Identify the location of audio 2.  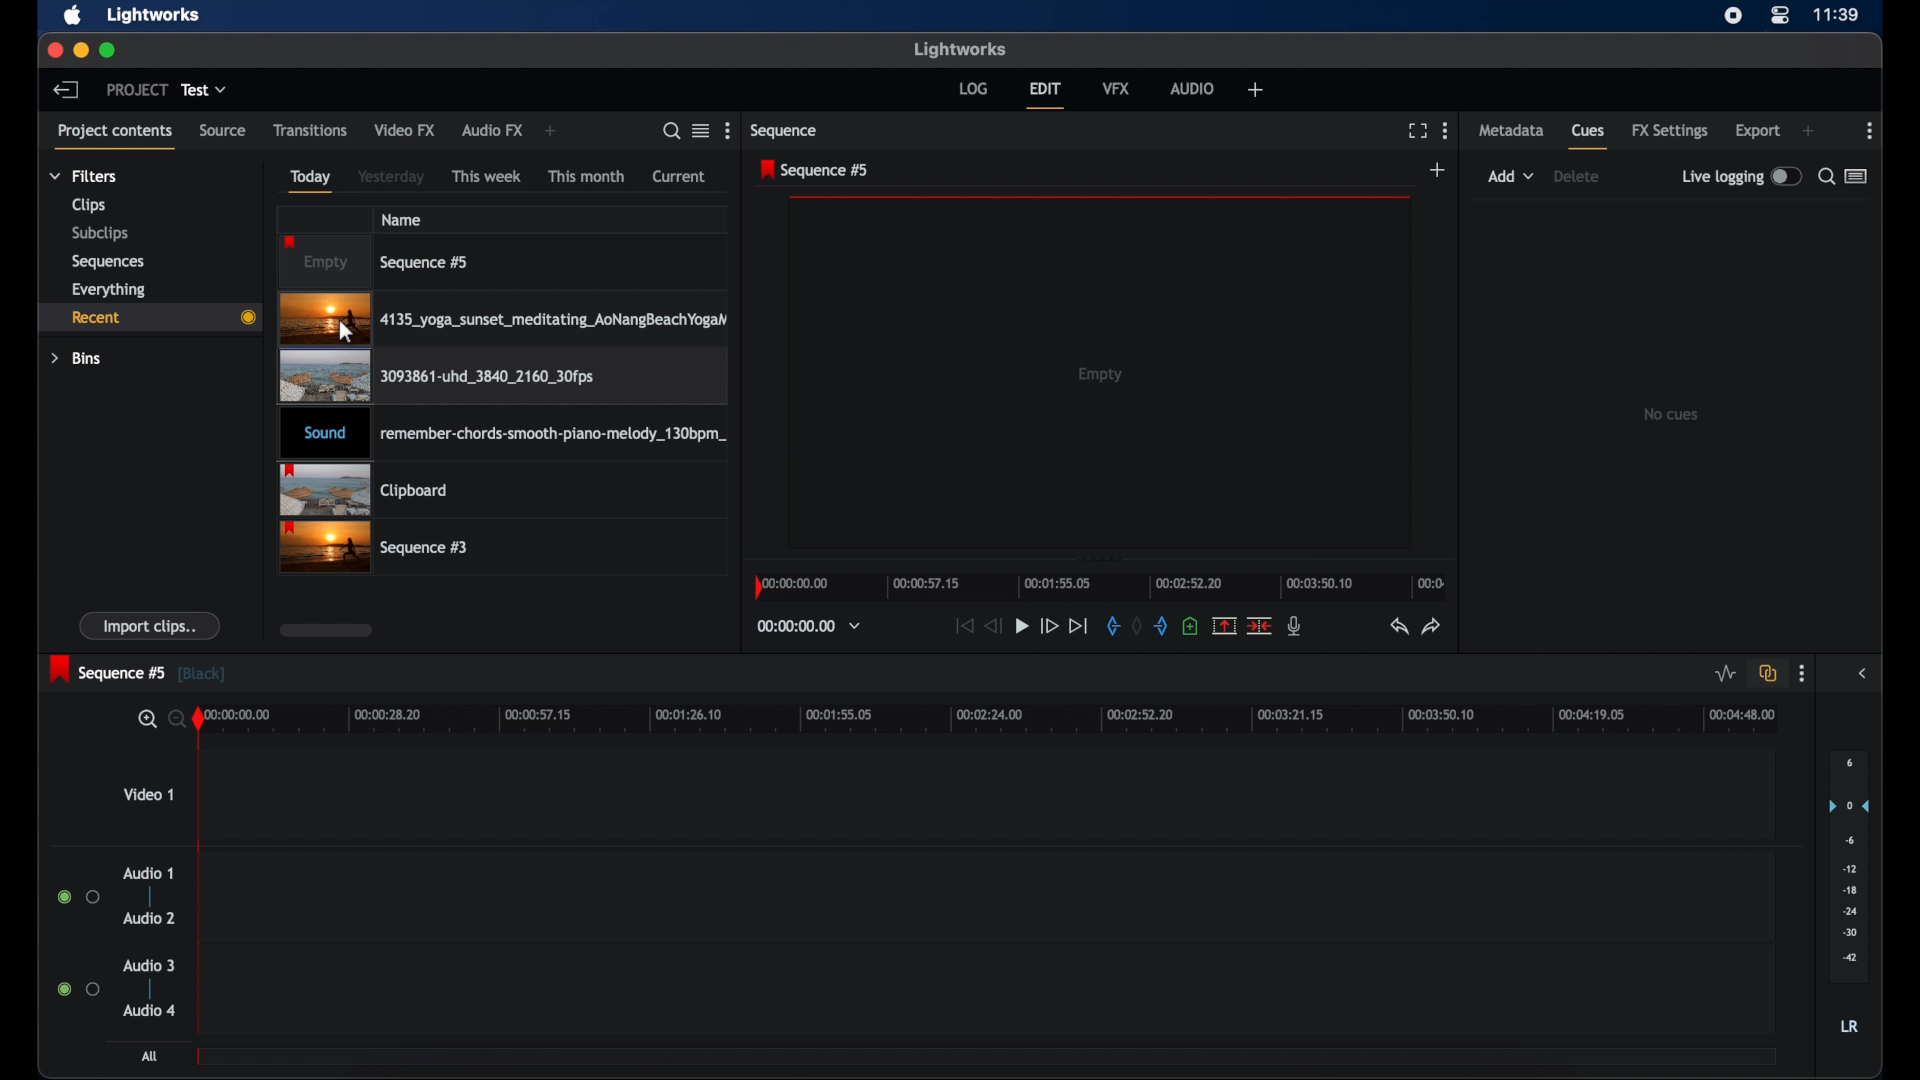
(151, 918).